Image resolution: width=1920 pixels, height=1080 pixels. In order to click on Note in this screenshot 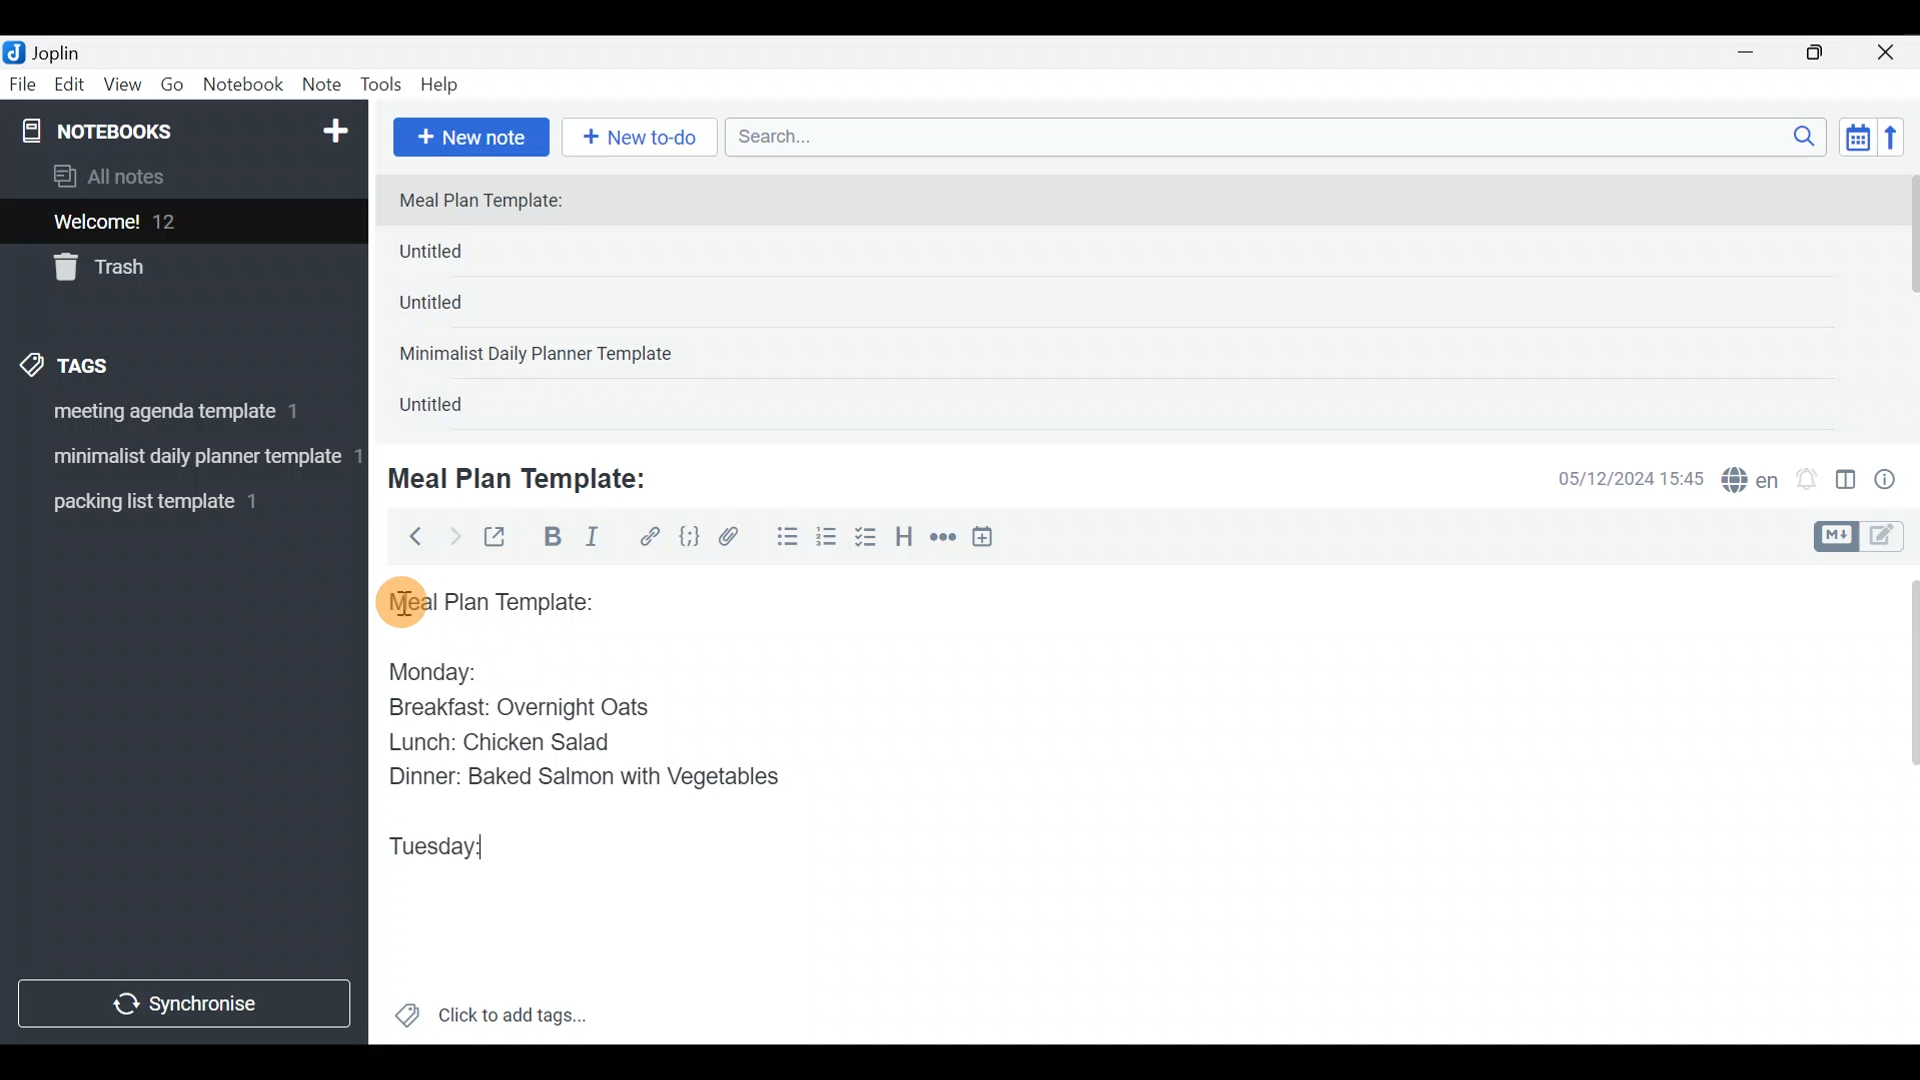, I will do `click(326, 86)`.